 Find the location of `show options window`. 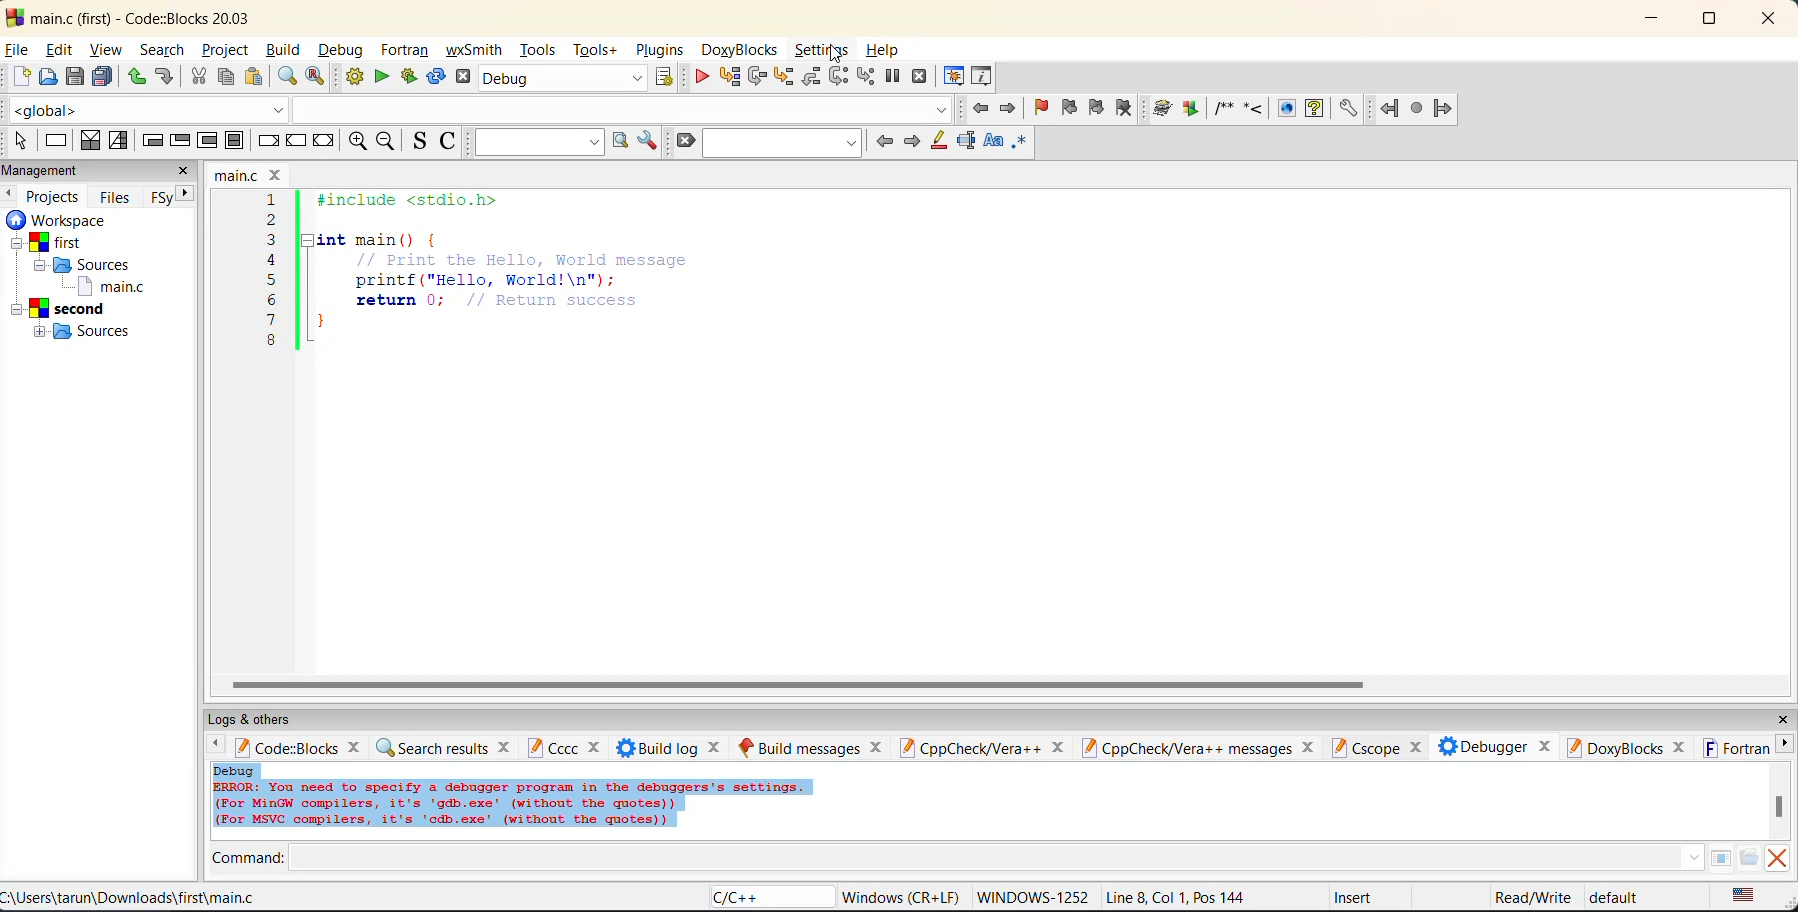

show options window is located at coordinates (652, 144).